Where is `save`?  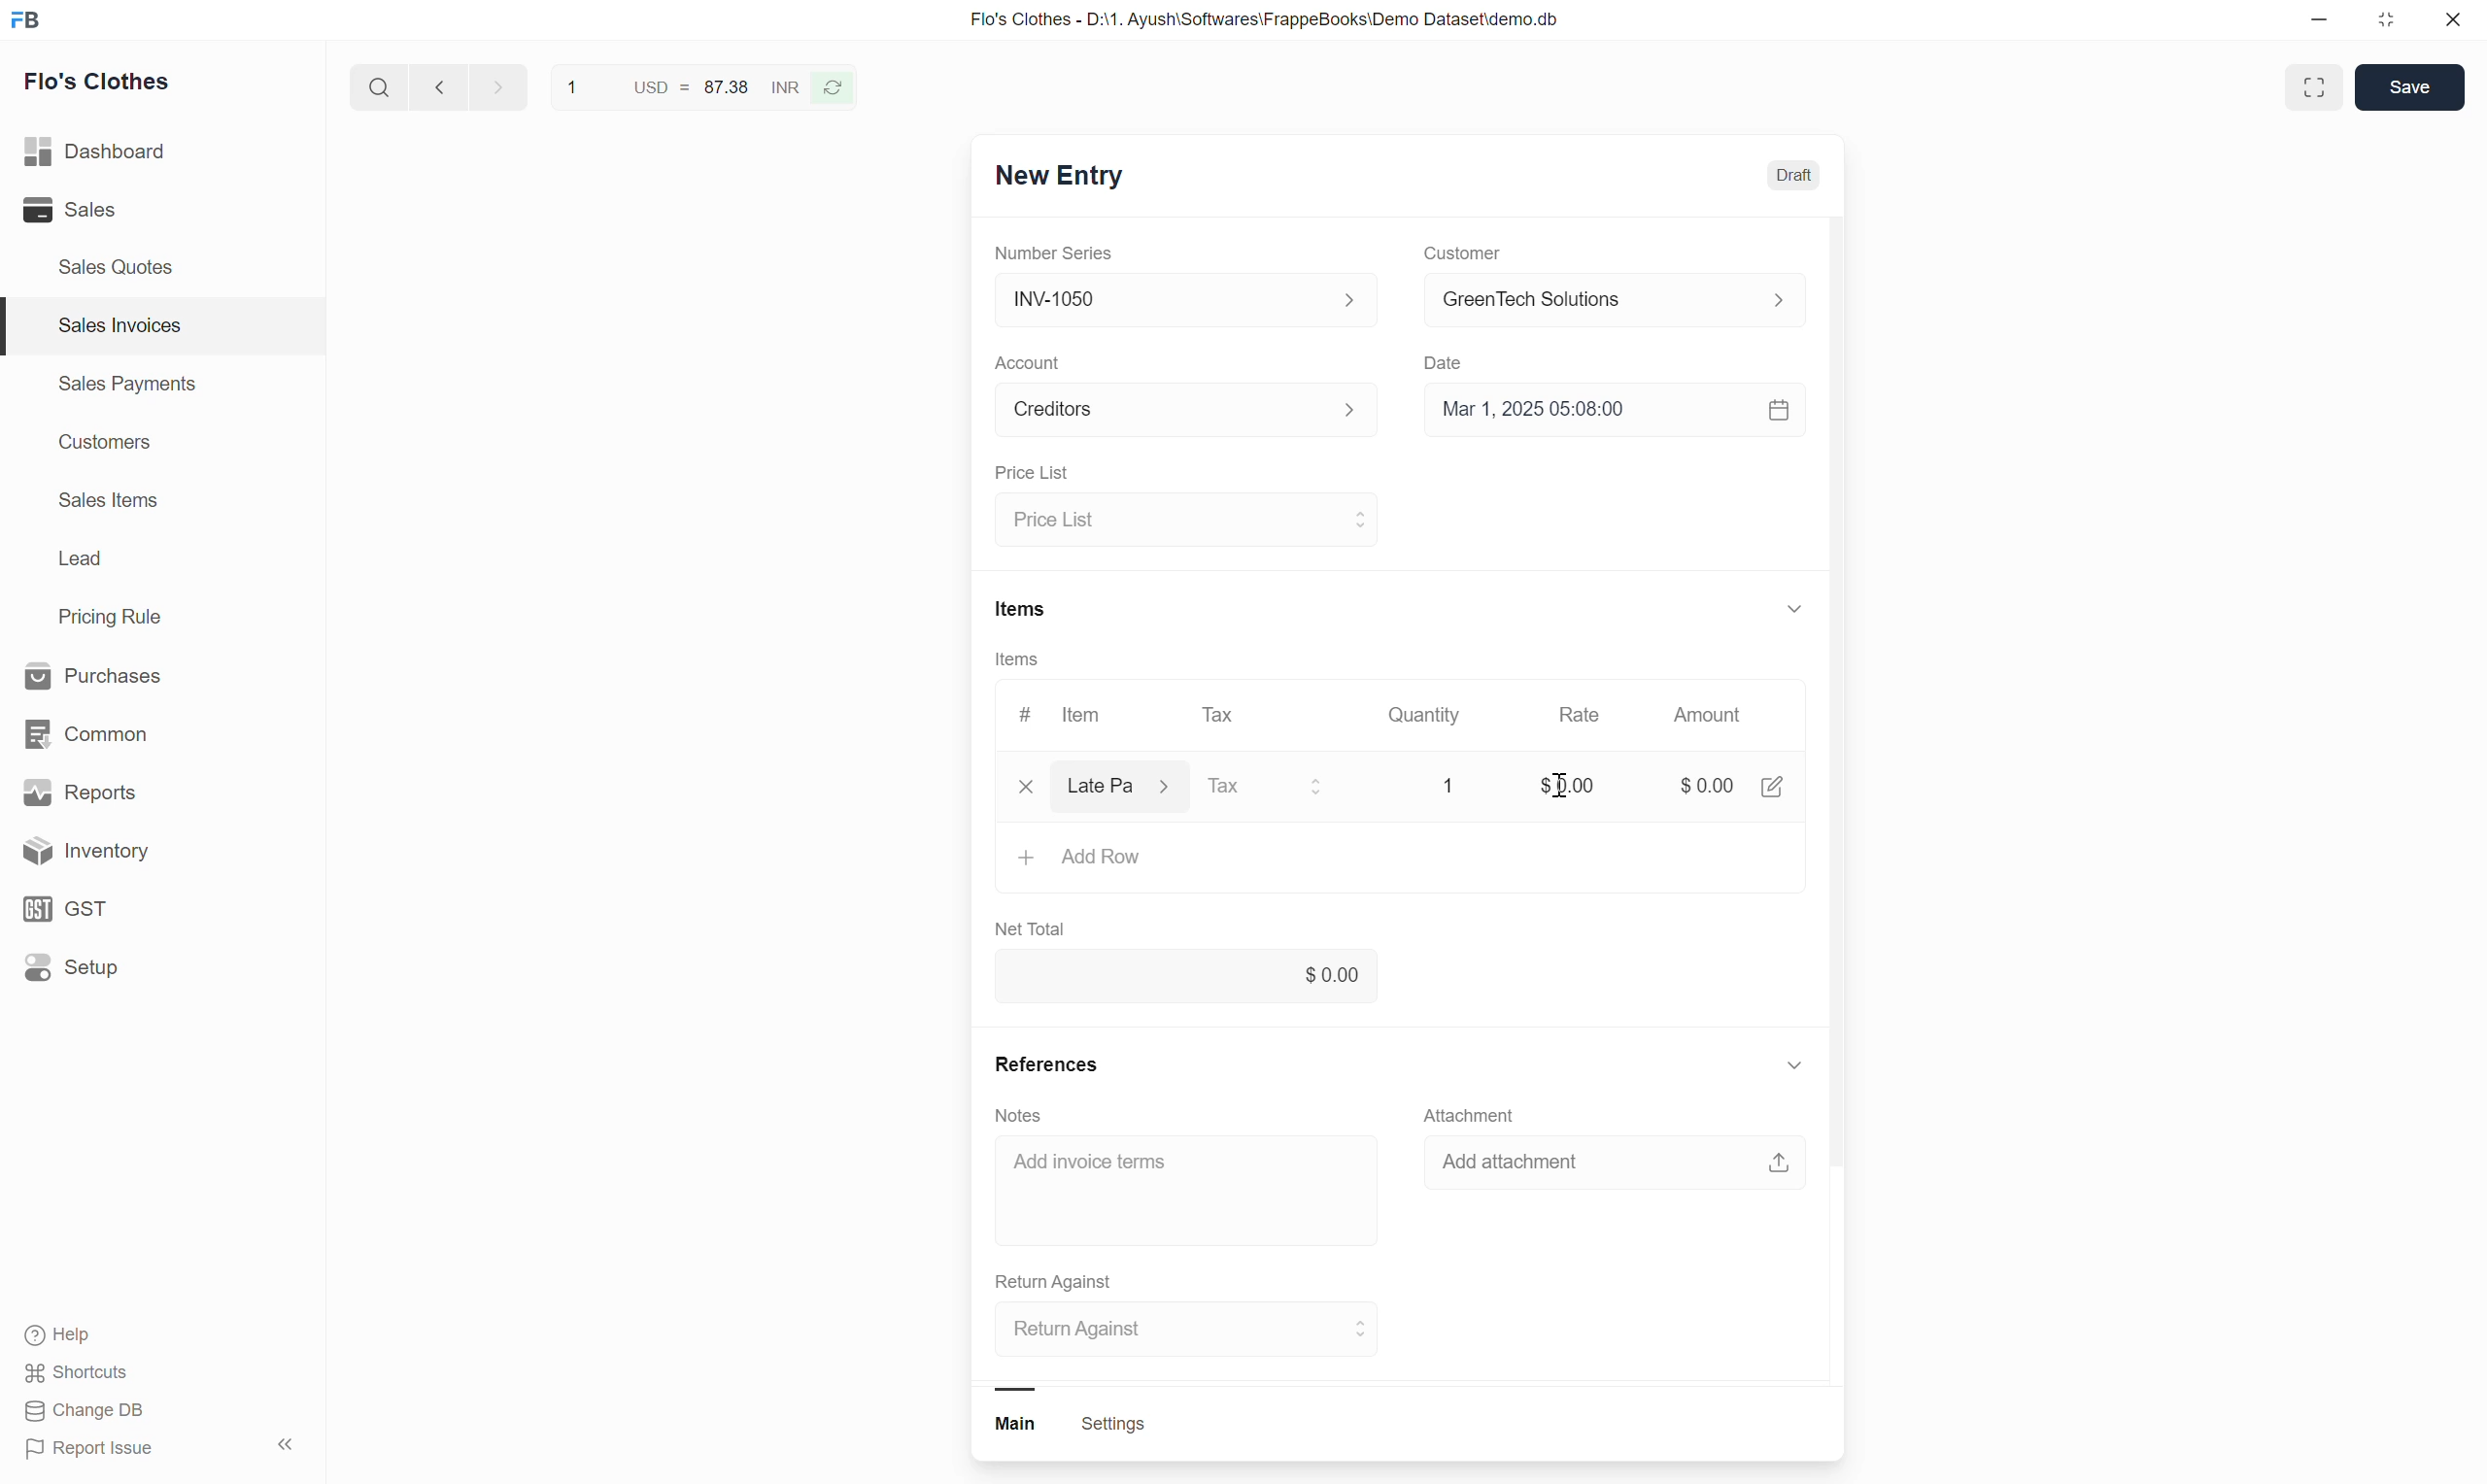 save is located at coordinates (2408, 89).